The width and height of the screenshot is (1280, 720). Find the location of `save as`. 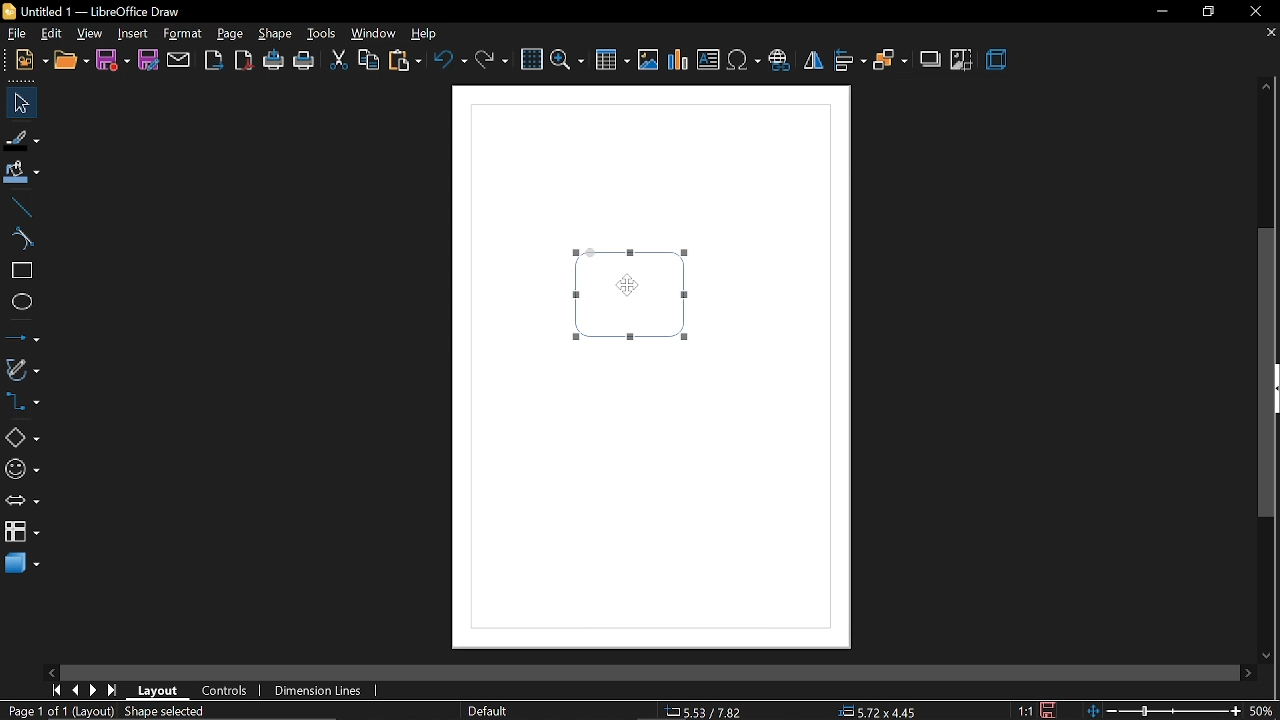

save as is located at coordinates (147, 61).